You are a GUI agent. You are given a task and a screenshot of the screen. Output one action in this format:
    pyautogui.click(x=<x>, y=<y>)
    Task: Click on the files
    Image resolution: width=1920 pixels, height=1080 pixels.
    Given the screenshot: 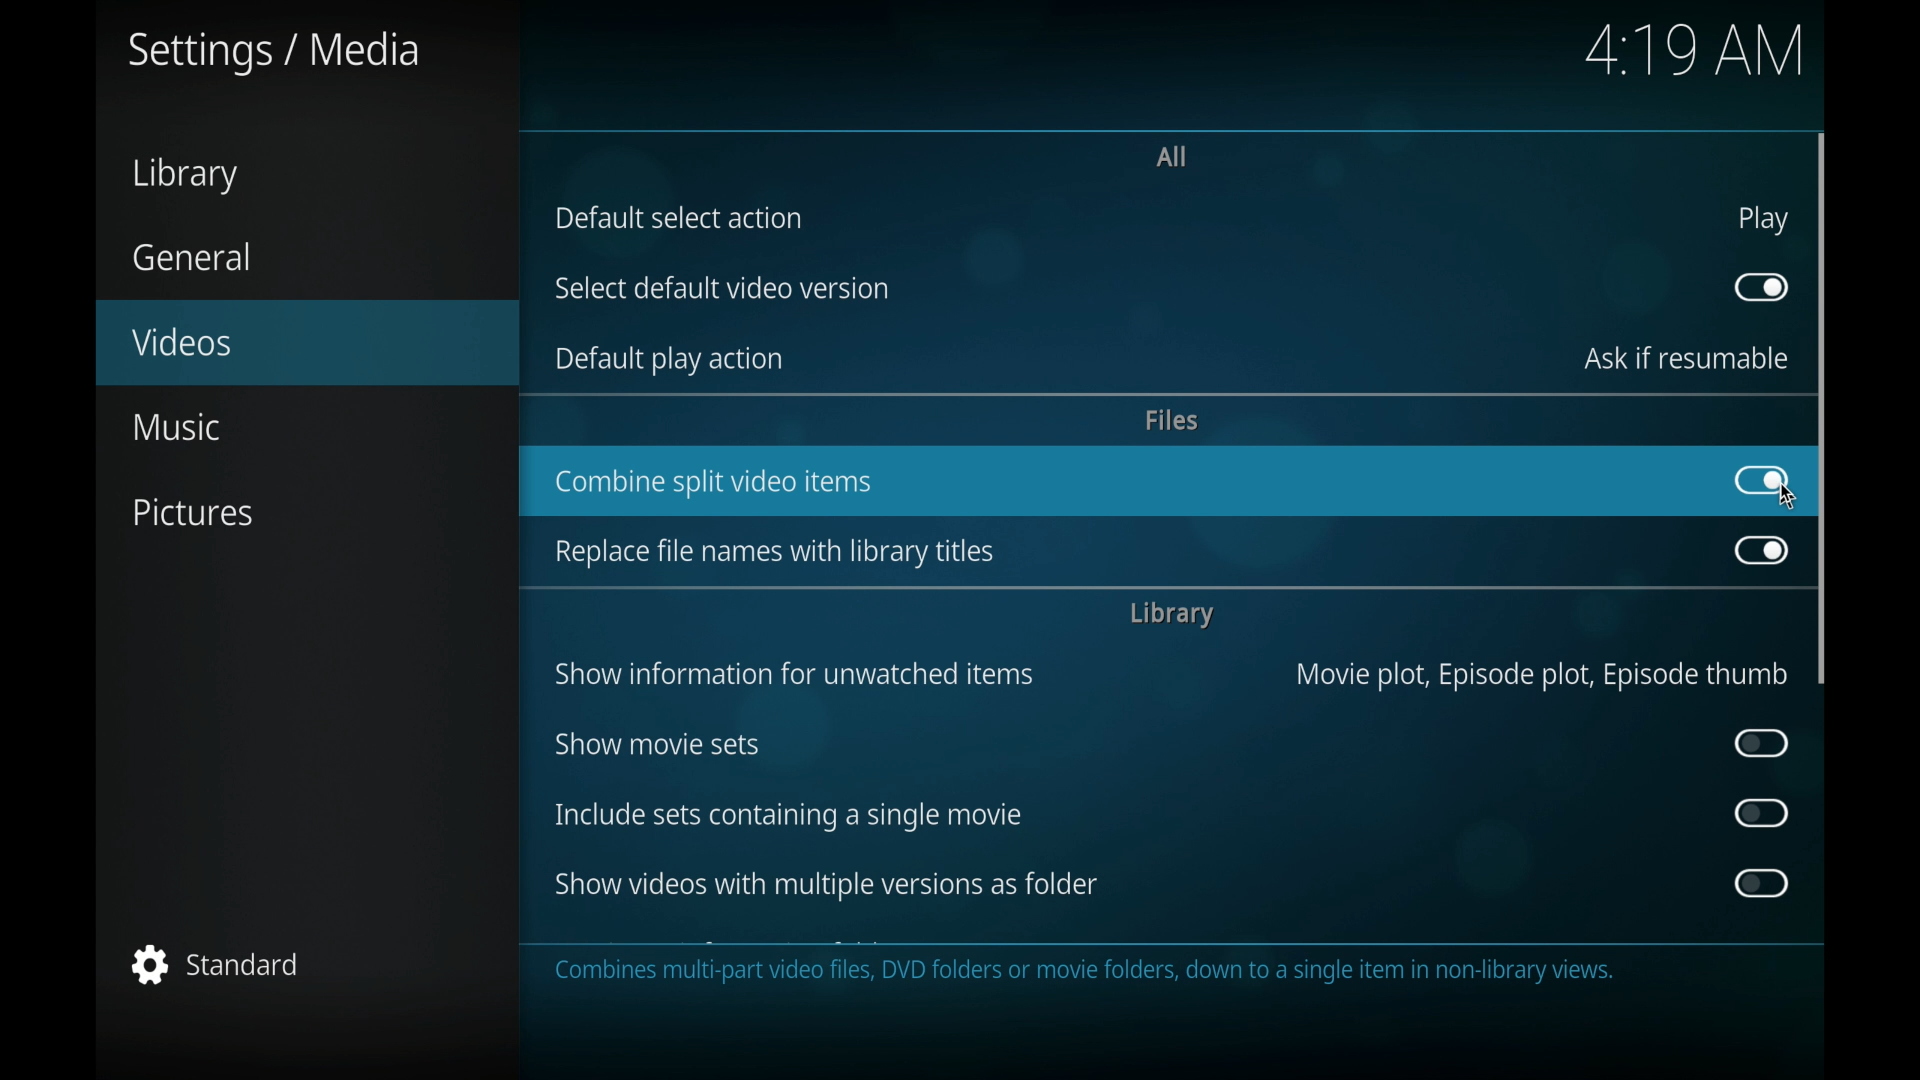 What is the action you would take?
    pyautogui.click(x=1174, y=421)
    